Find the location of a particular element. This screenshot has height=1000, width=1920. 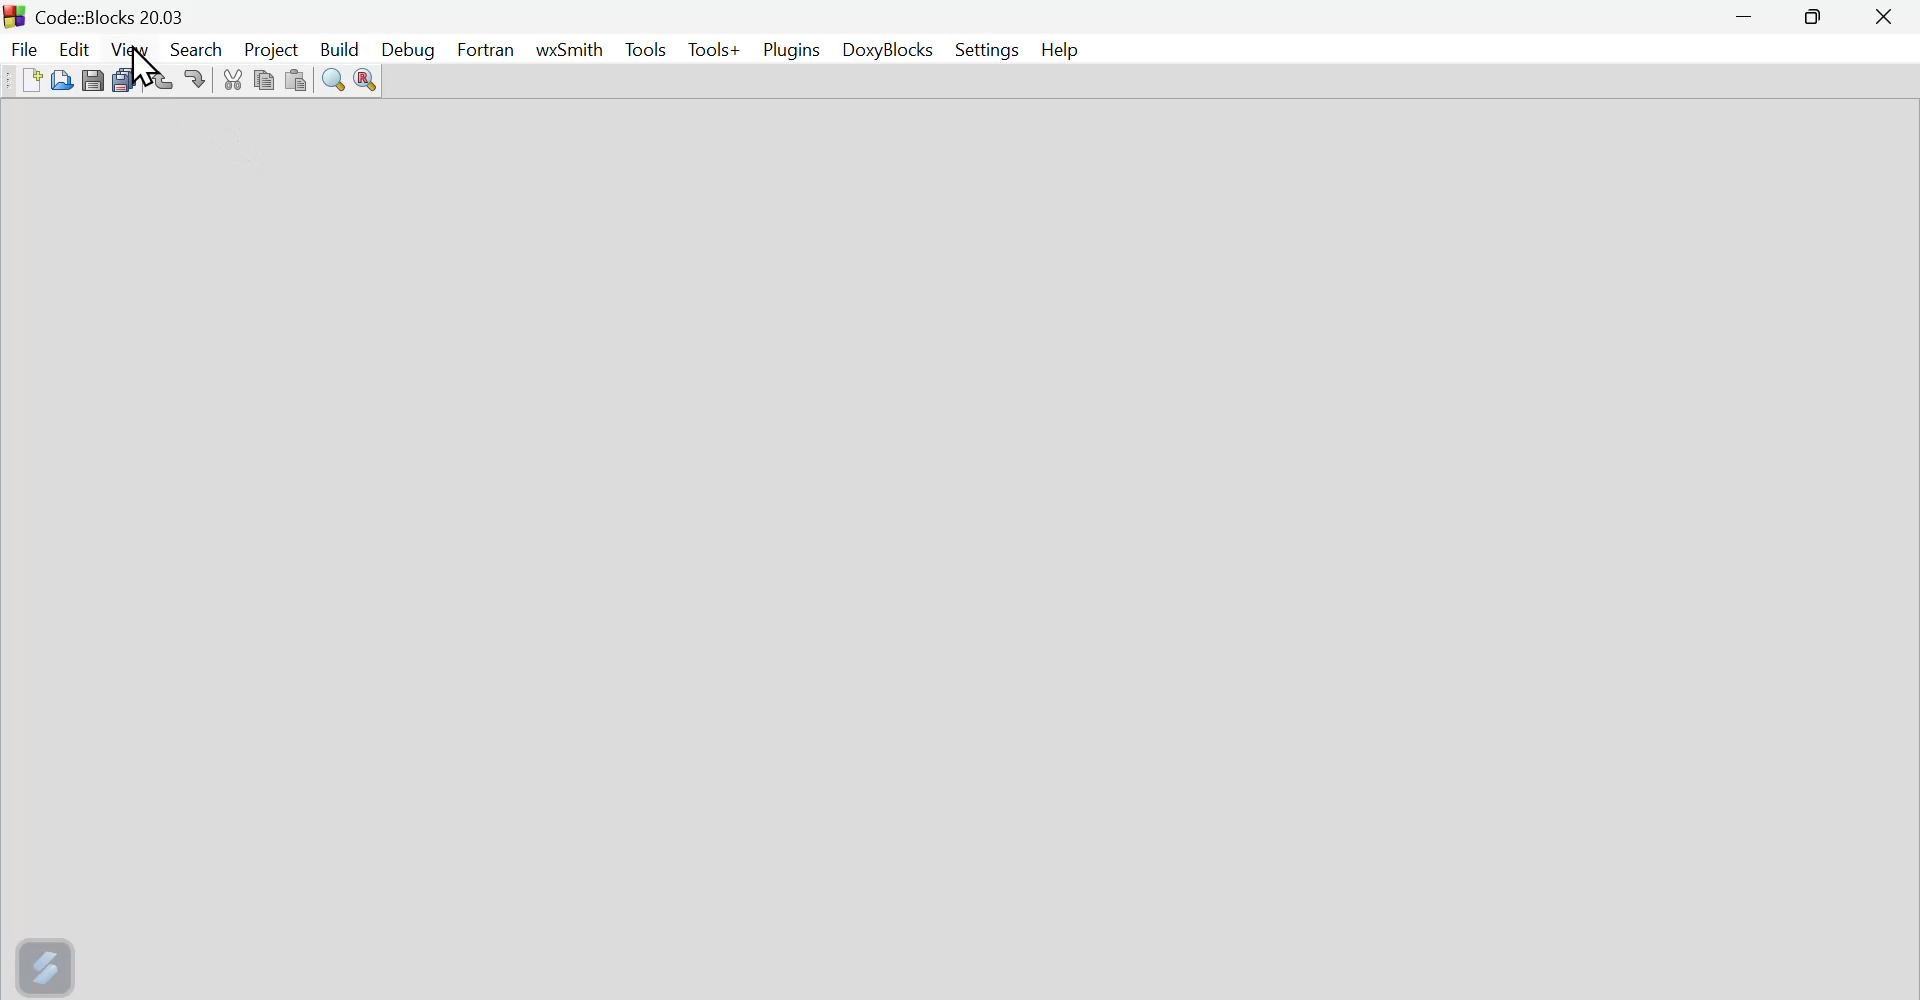

 is located at coordinates (93, 78).